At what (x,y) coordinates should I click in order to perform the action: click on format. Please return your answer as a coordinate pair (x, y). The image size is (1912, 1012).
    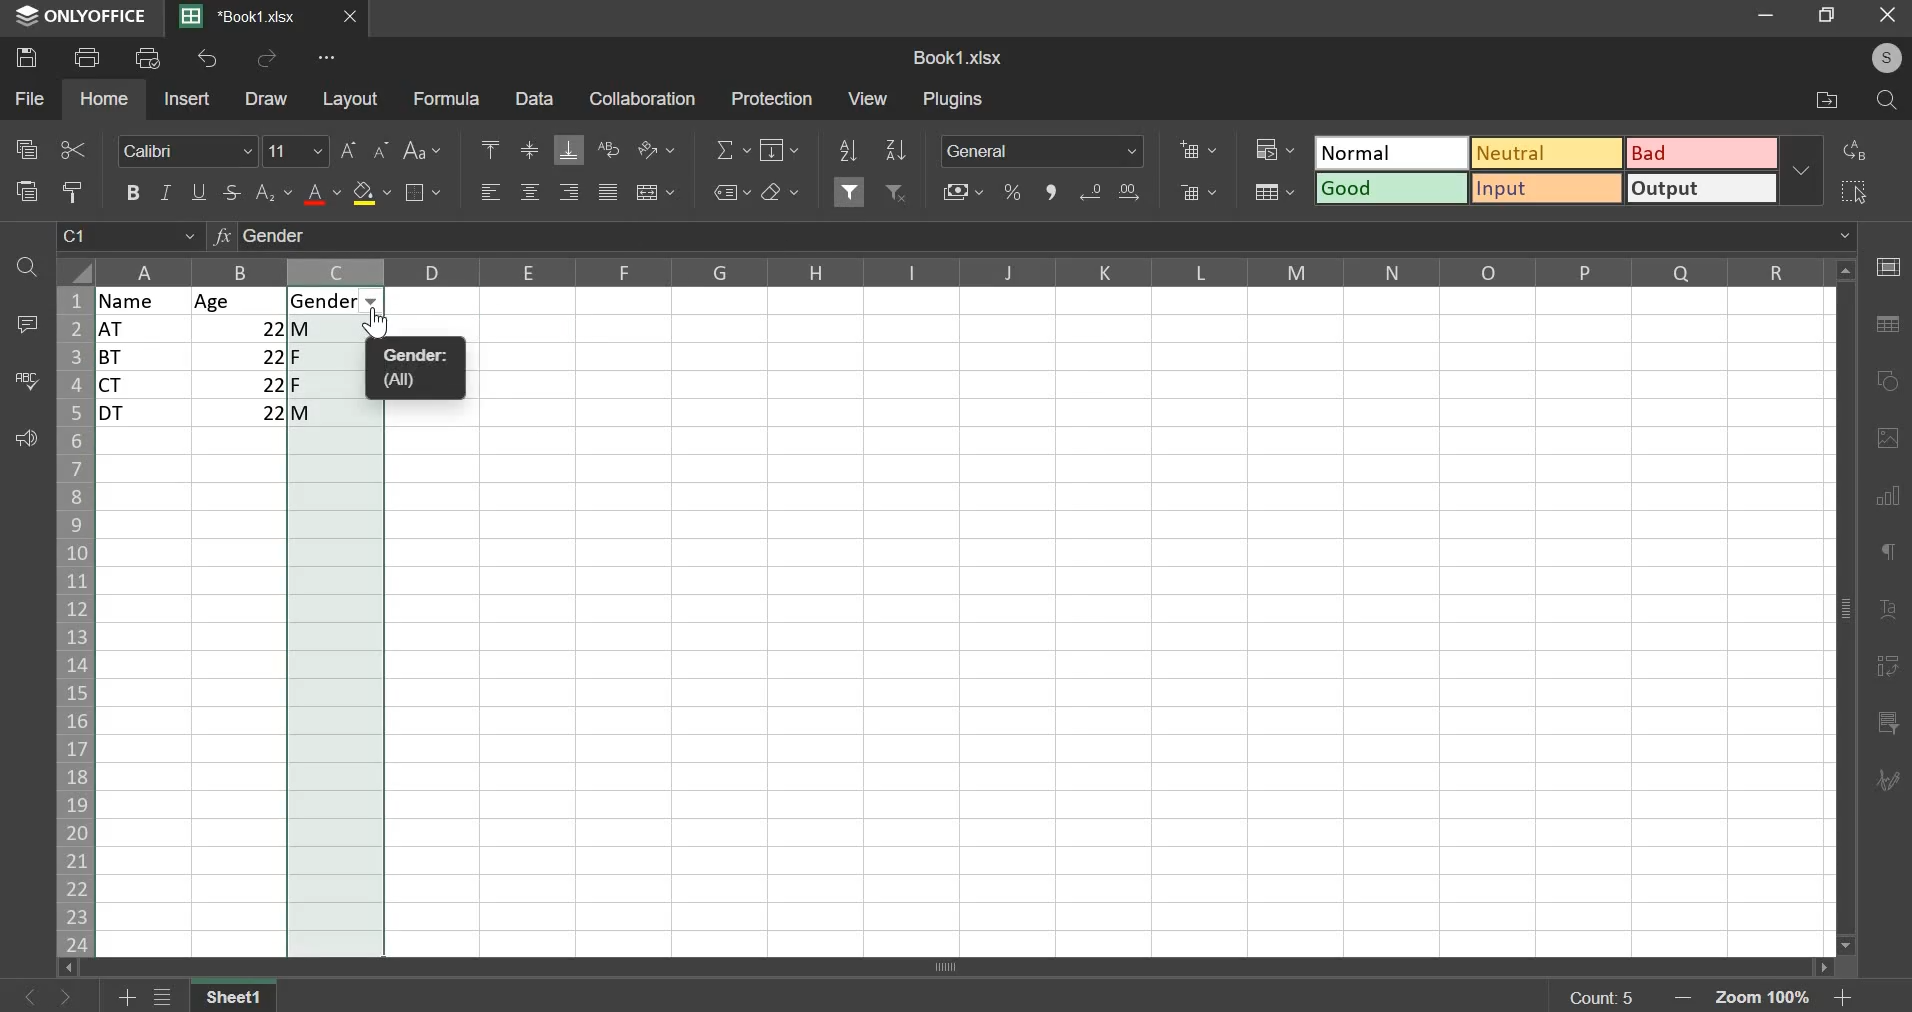
    Looking at the image, I should click on (1545, 168).